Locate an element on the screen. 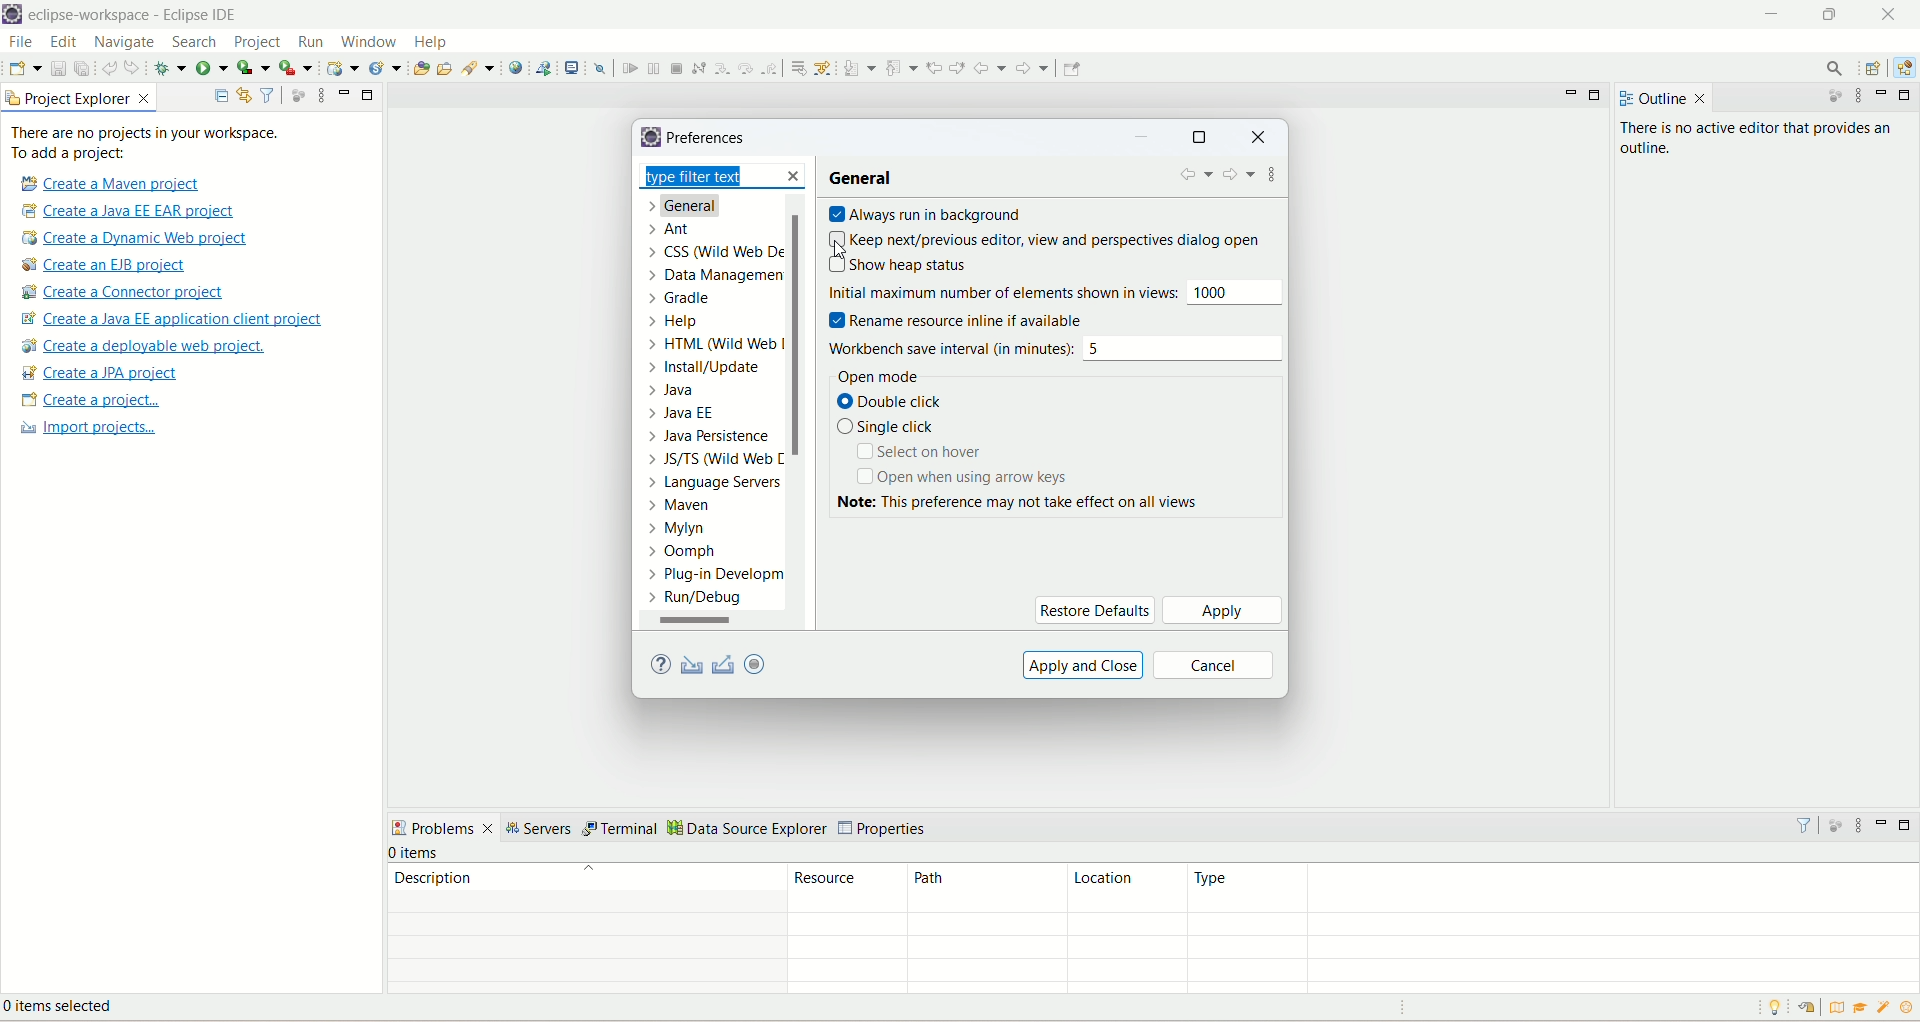  resources is located at coordinates (848, 888).